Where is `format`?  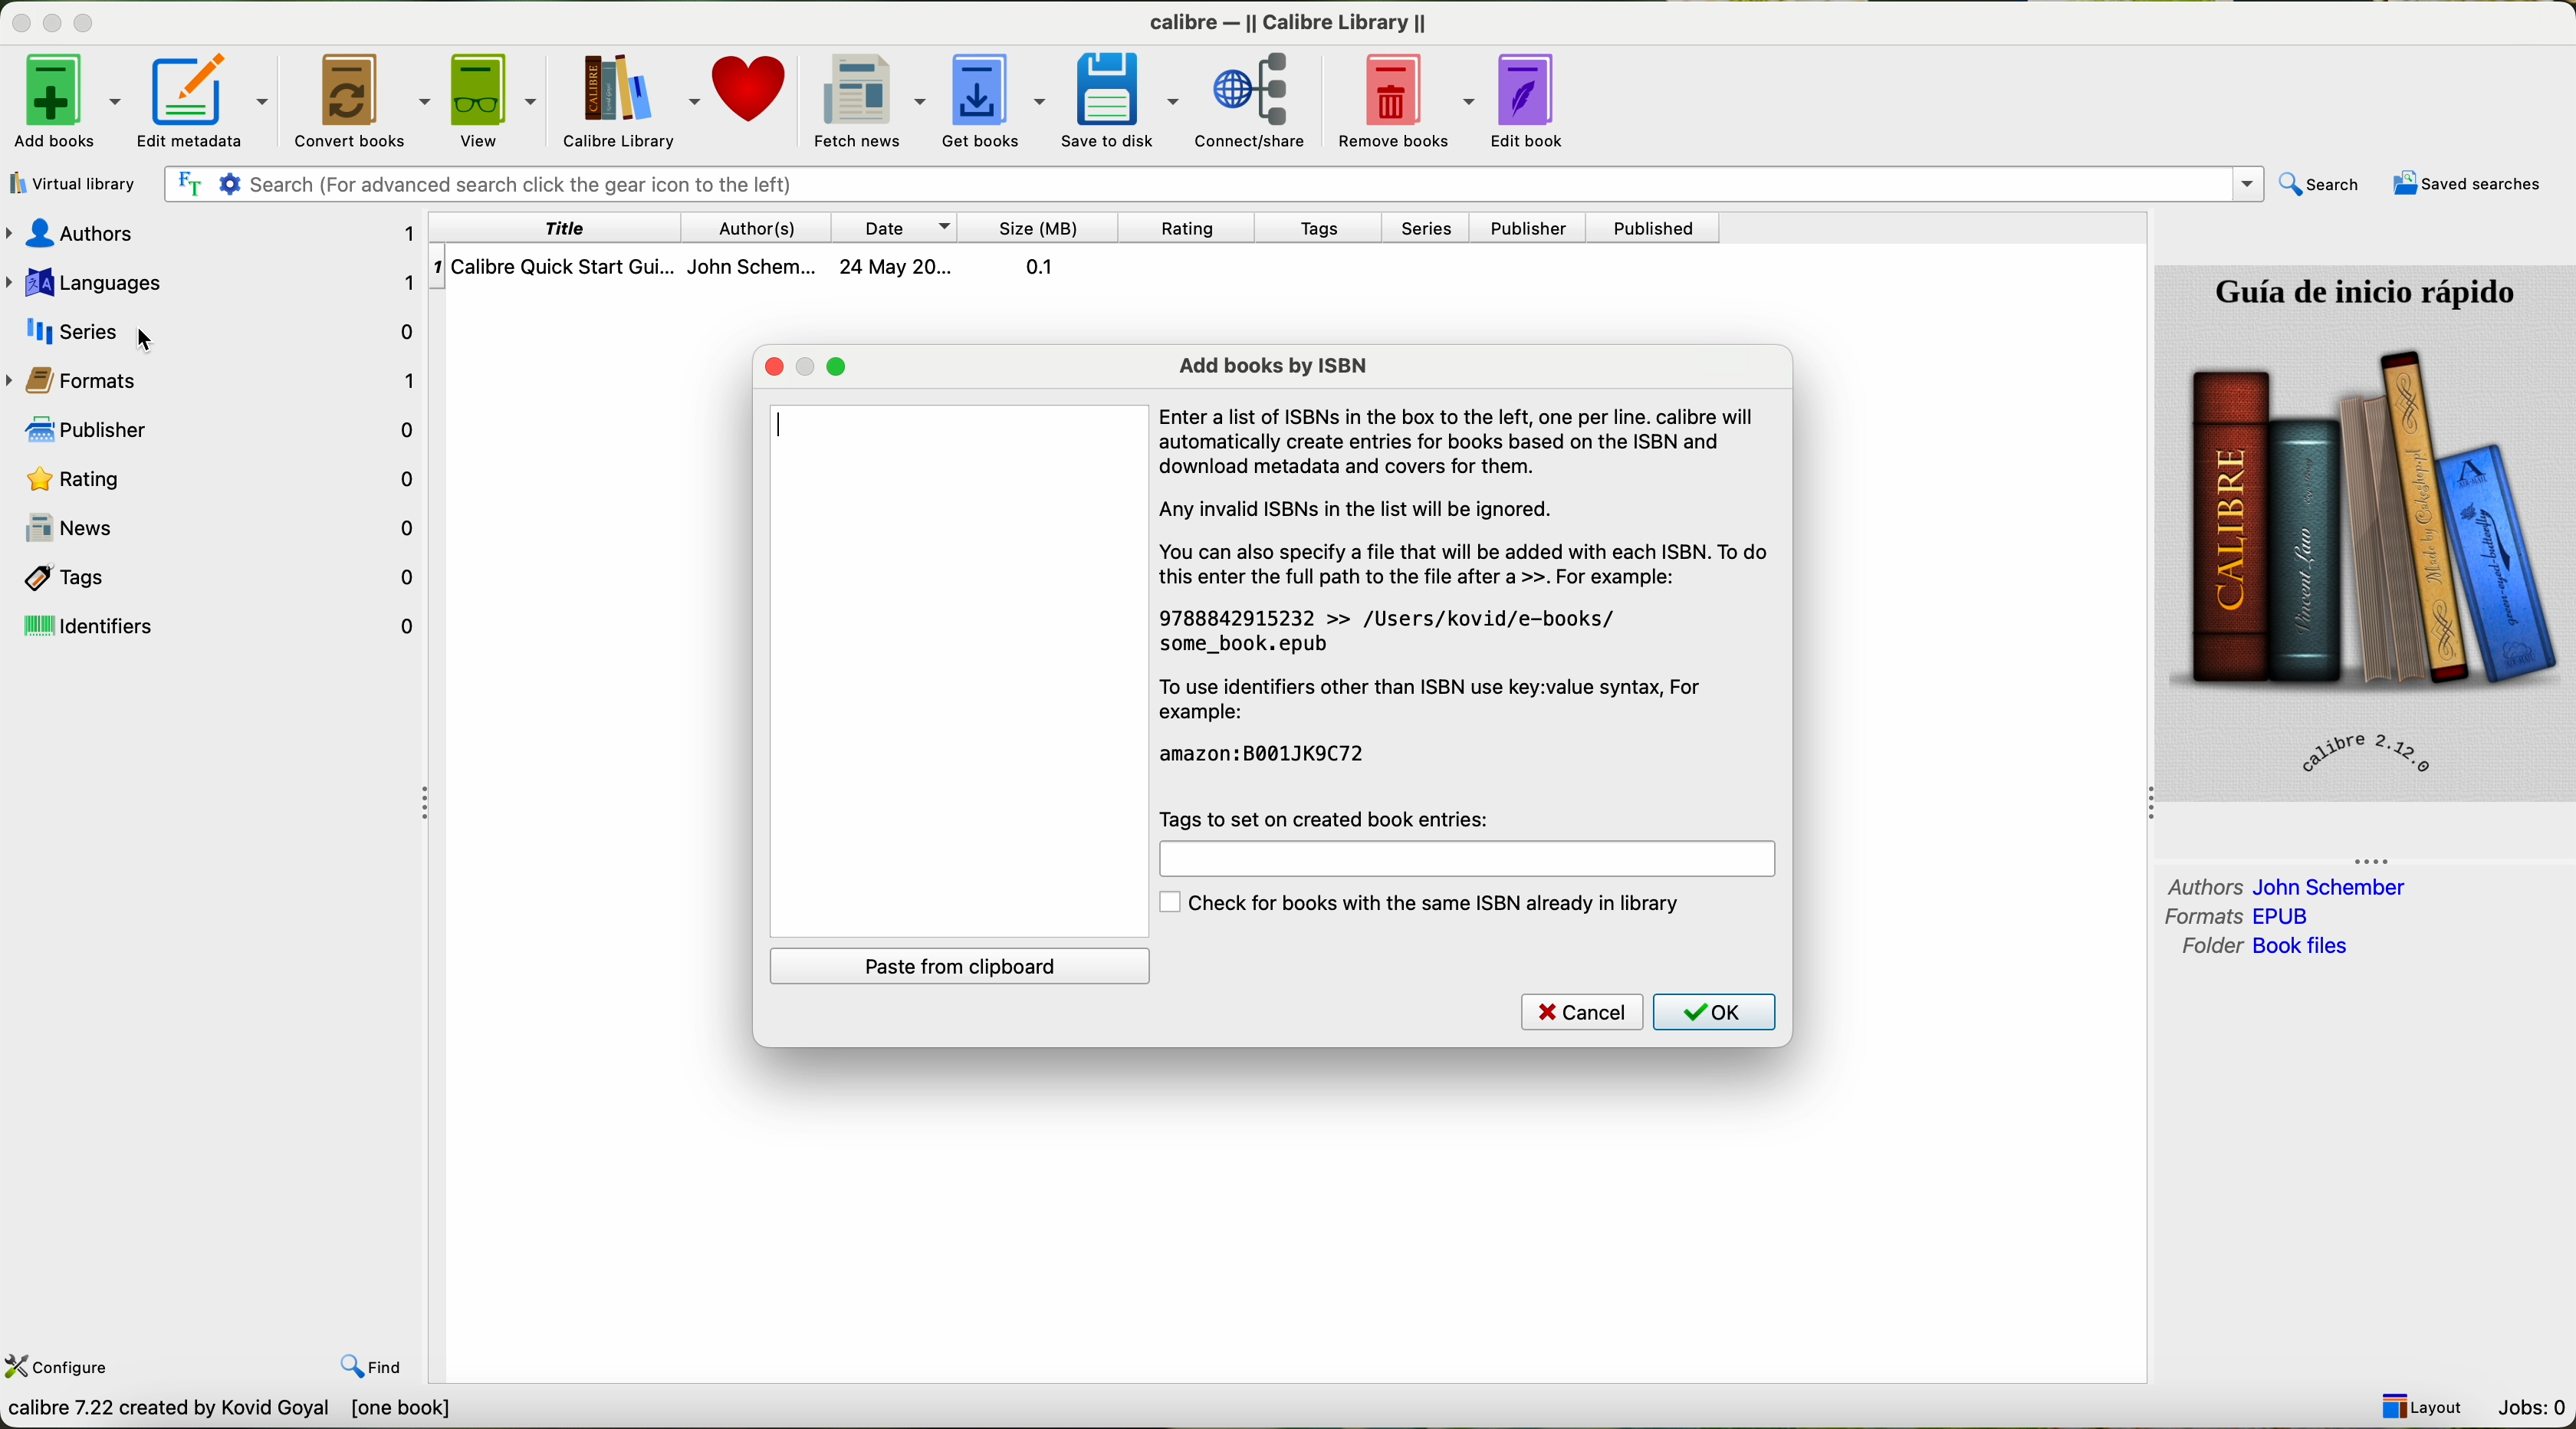 format is located at coordinates (100, 382).